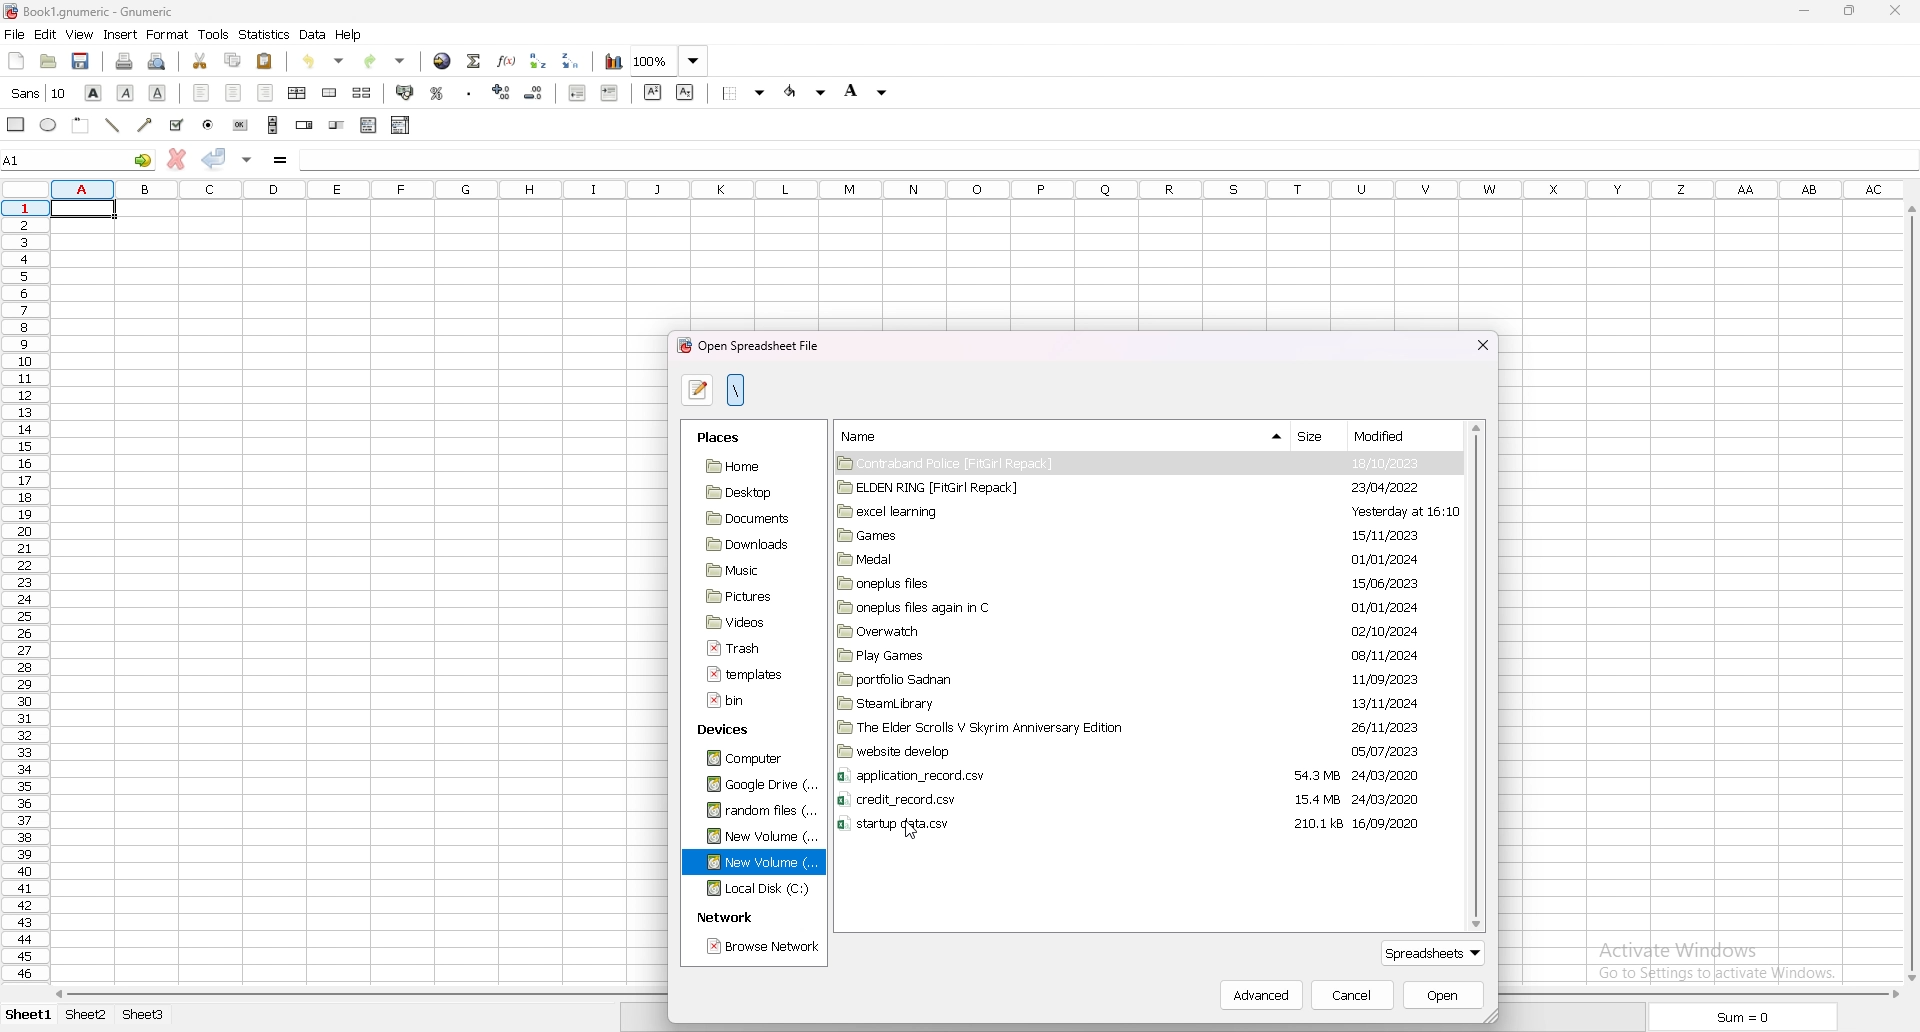  I want to click on cut, so click(200, 62).